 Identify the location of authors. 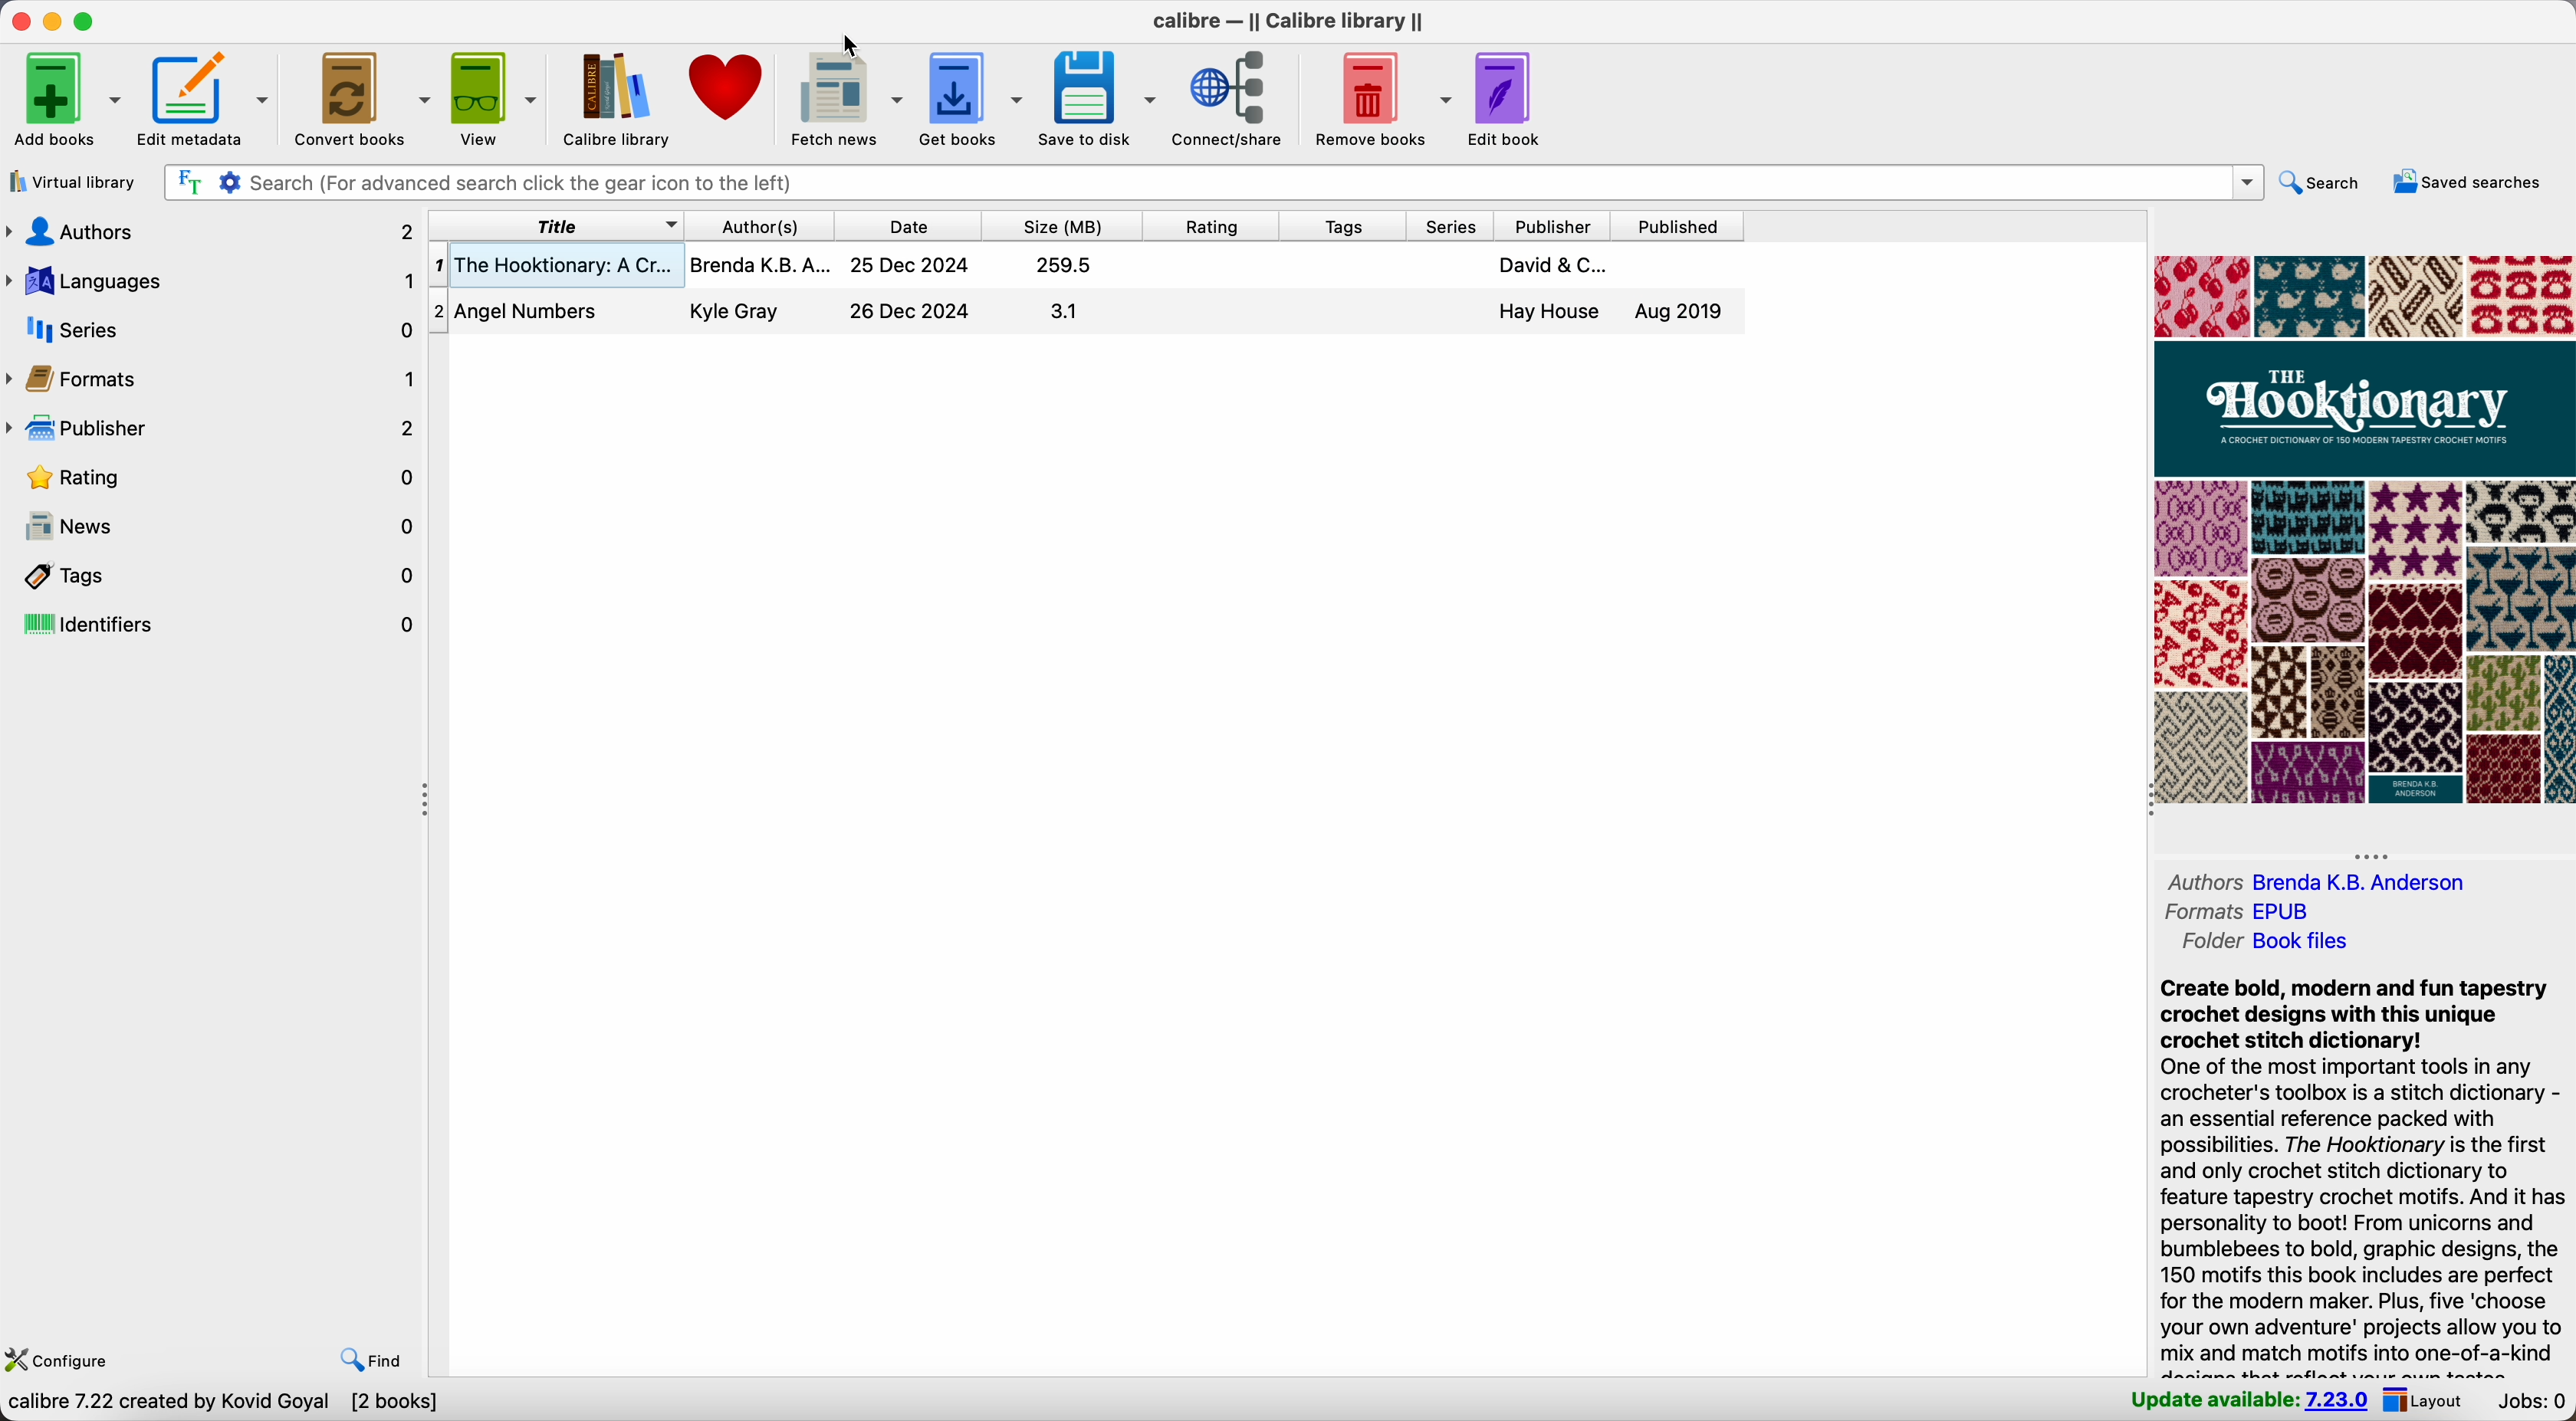
(208, 231).